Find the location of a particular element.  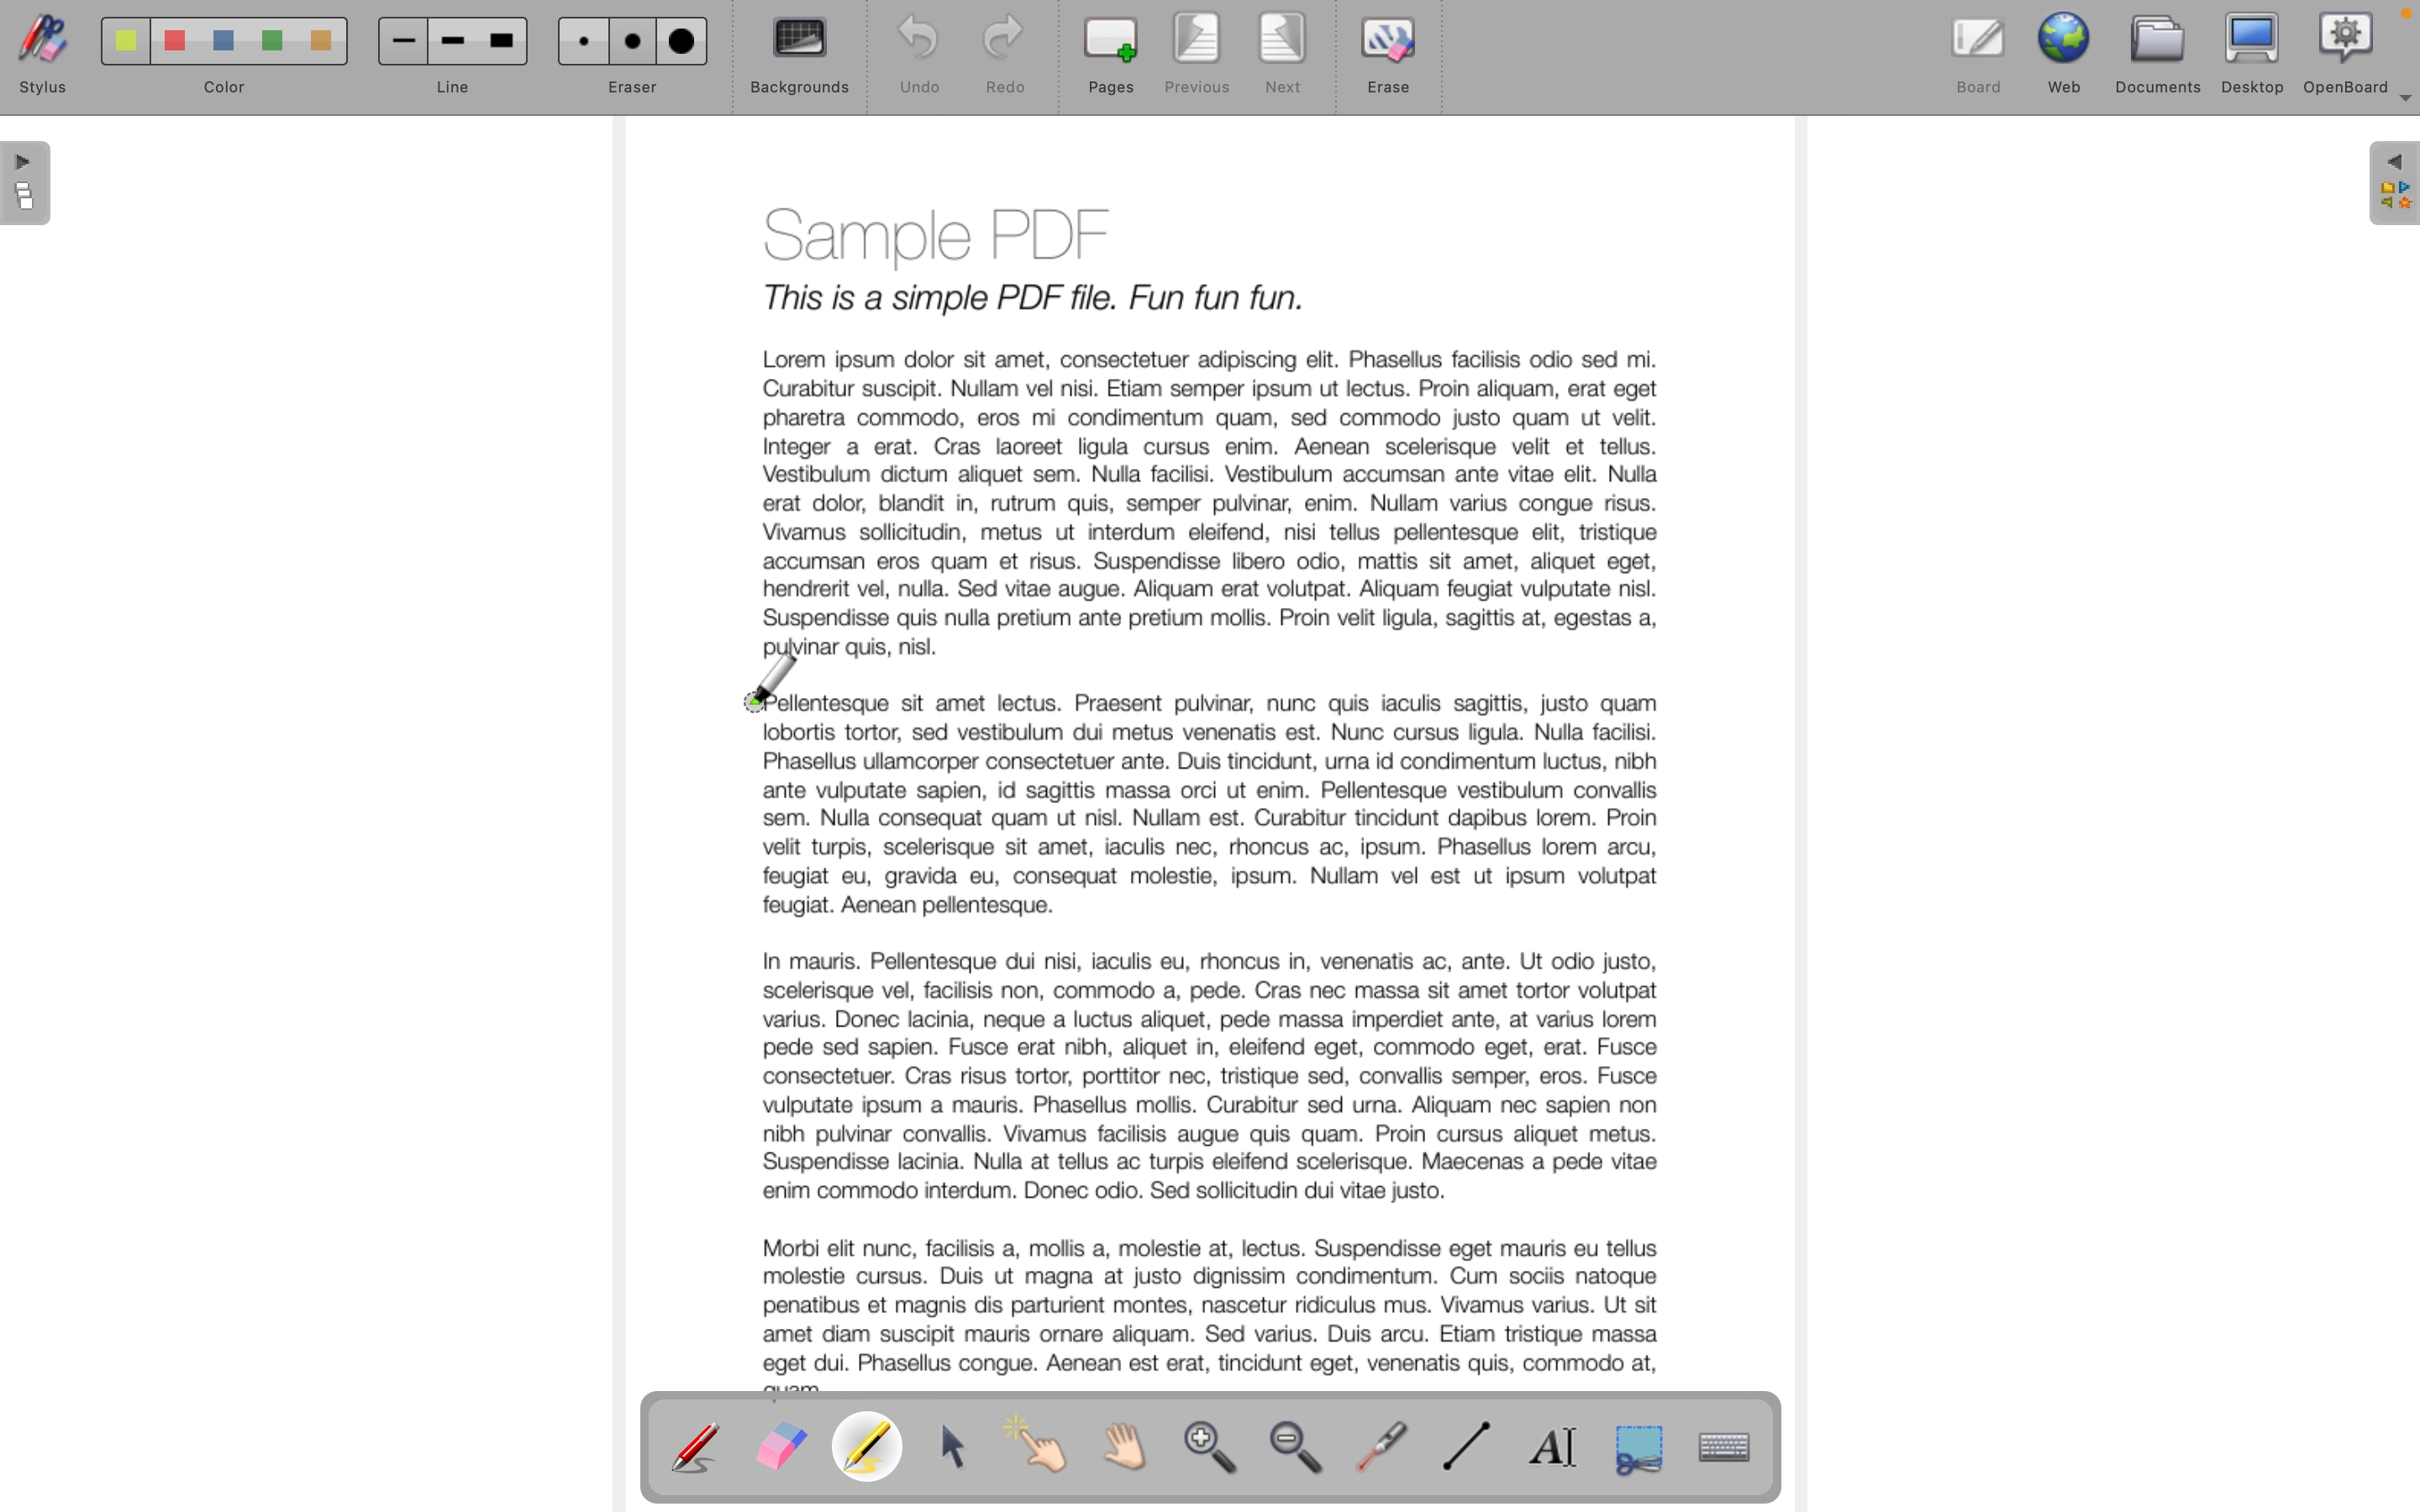

desktop is located at coordinates (2255, 52).